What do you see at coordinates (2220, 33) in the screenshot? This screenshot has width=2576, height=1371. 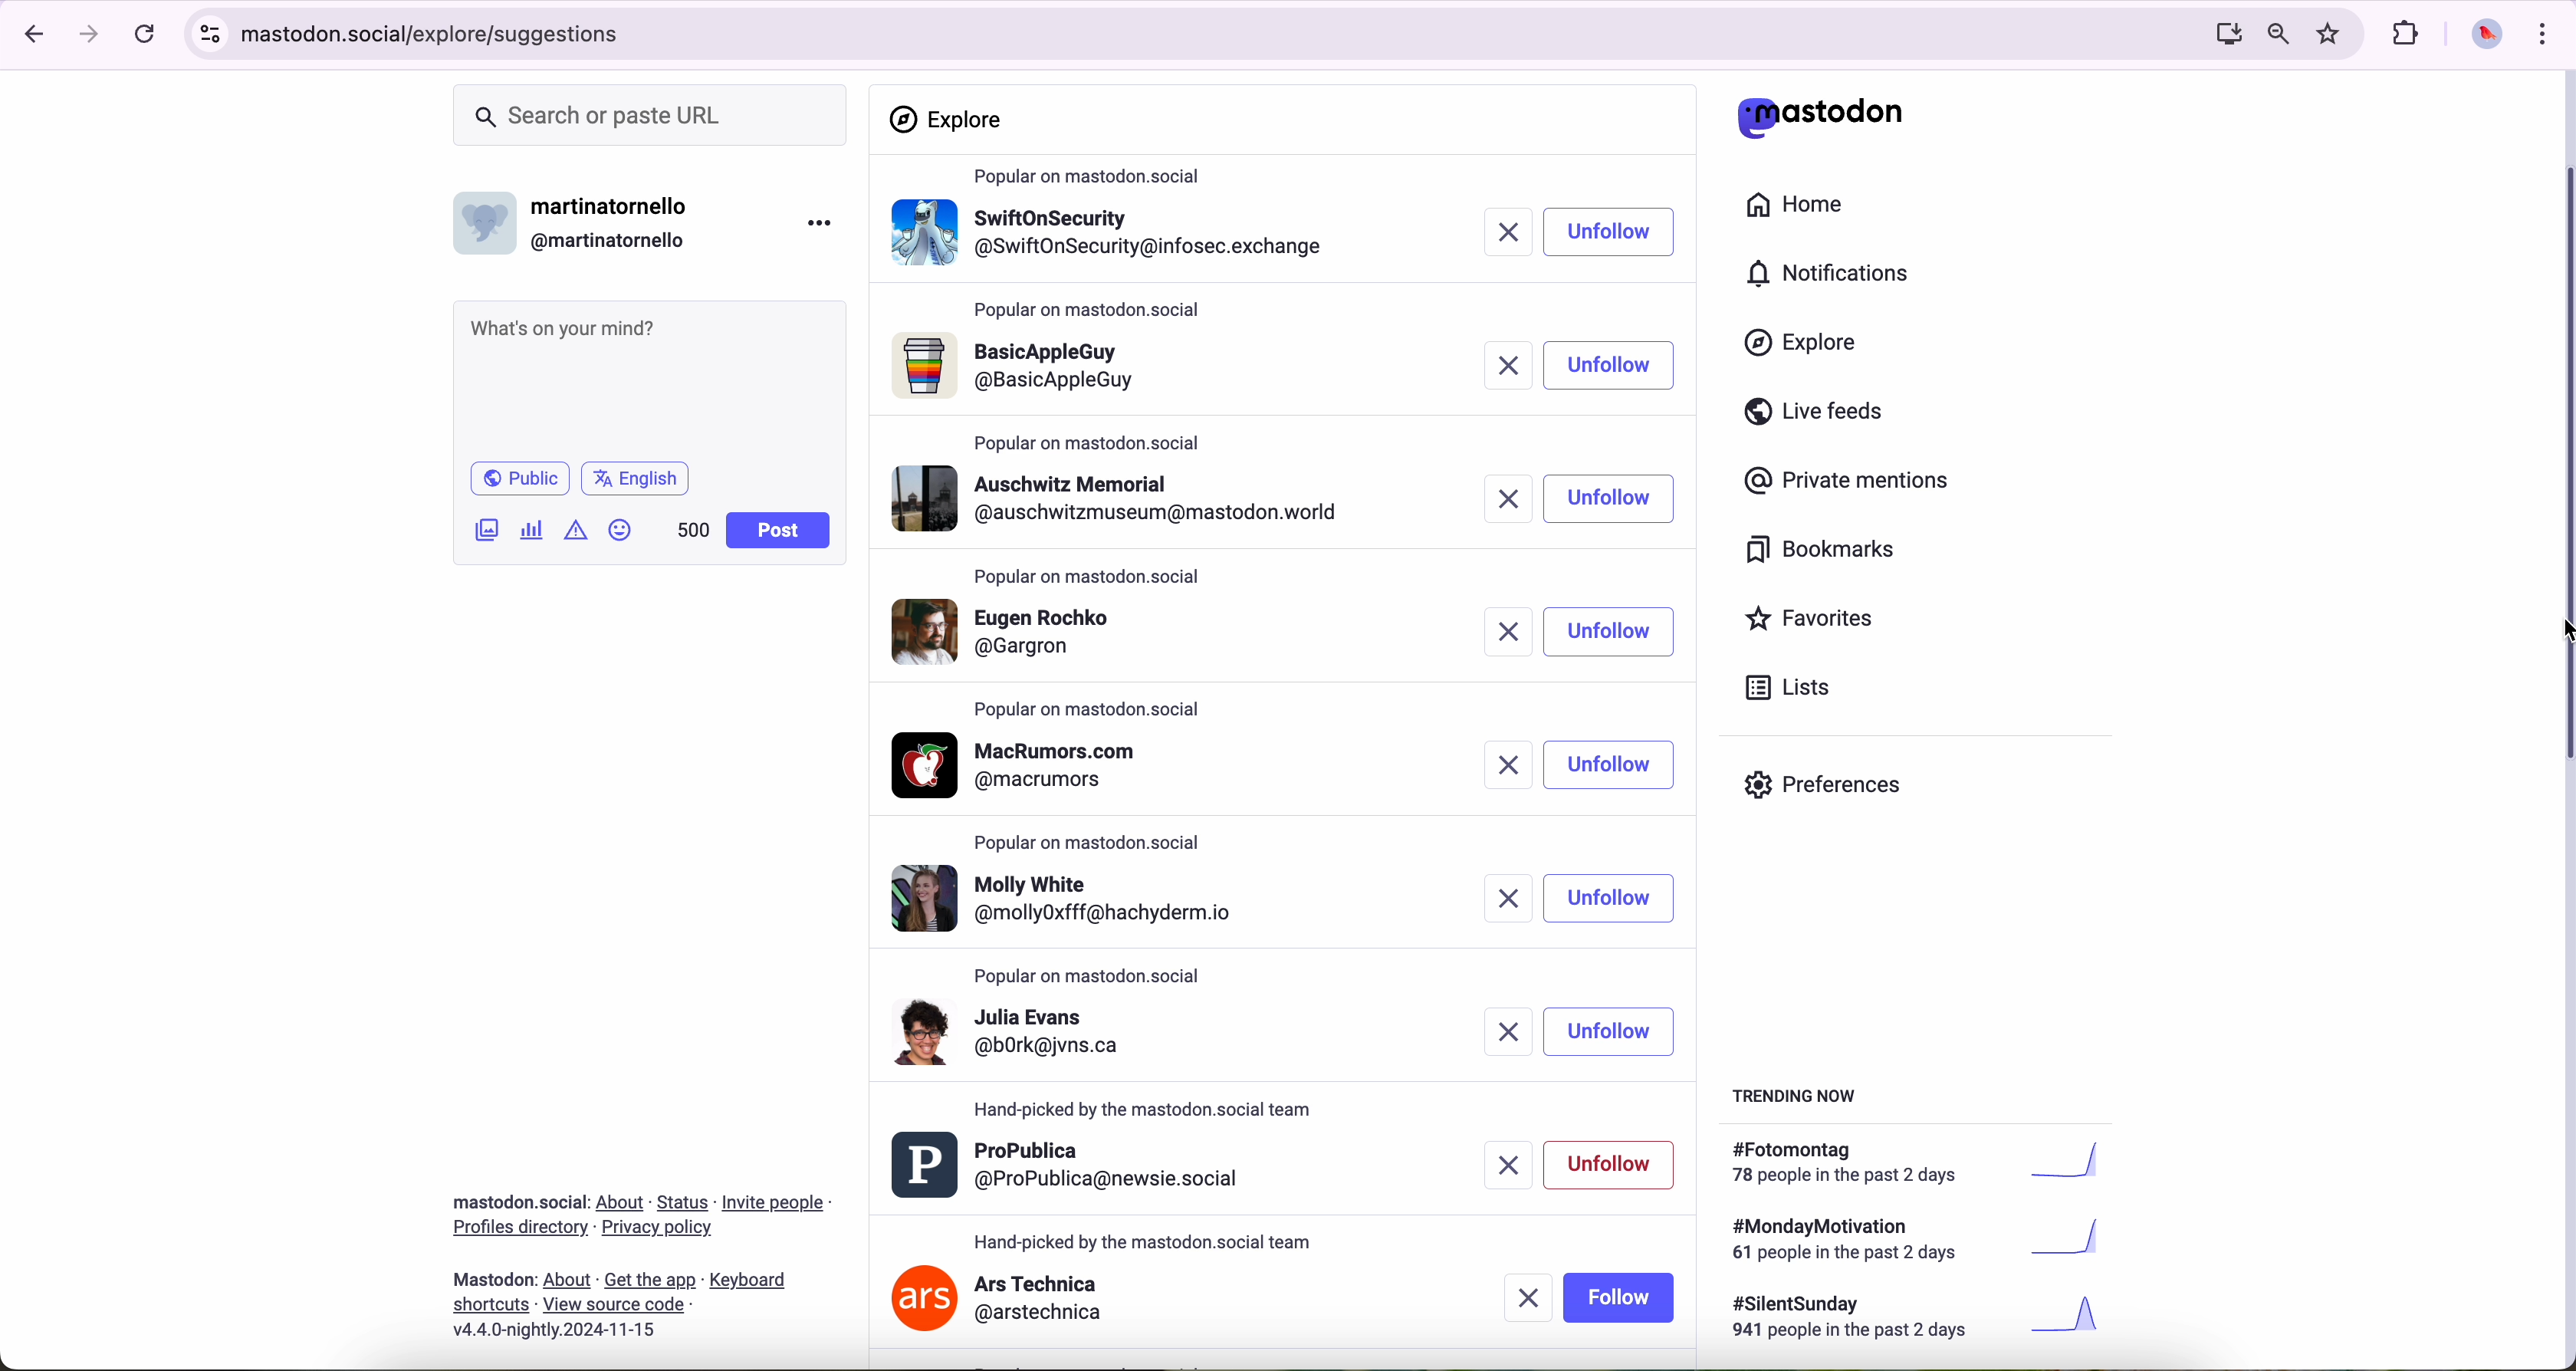 I see `computer` at bounding box center [2220, 33].